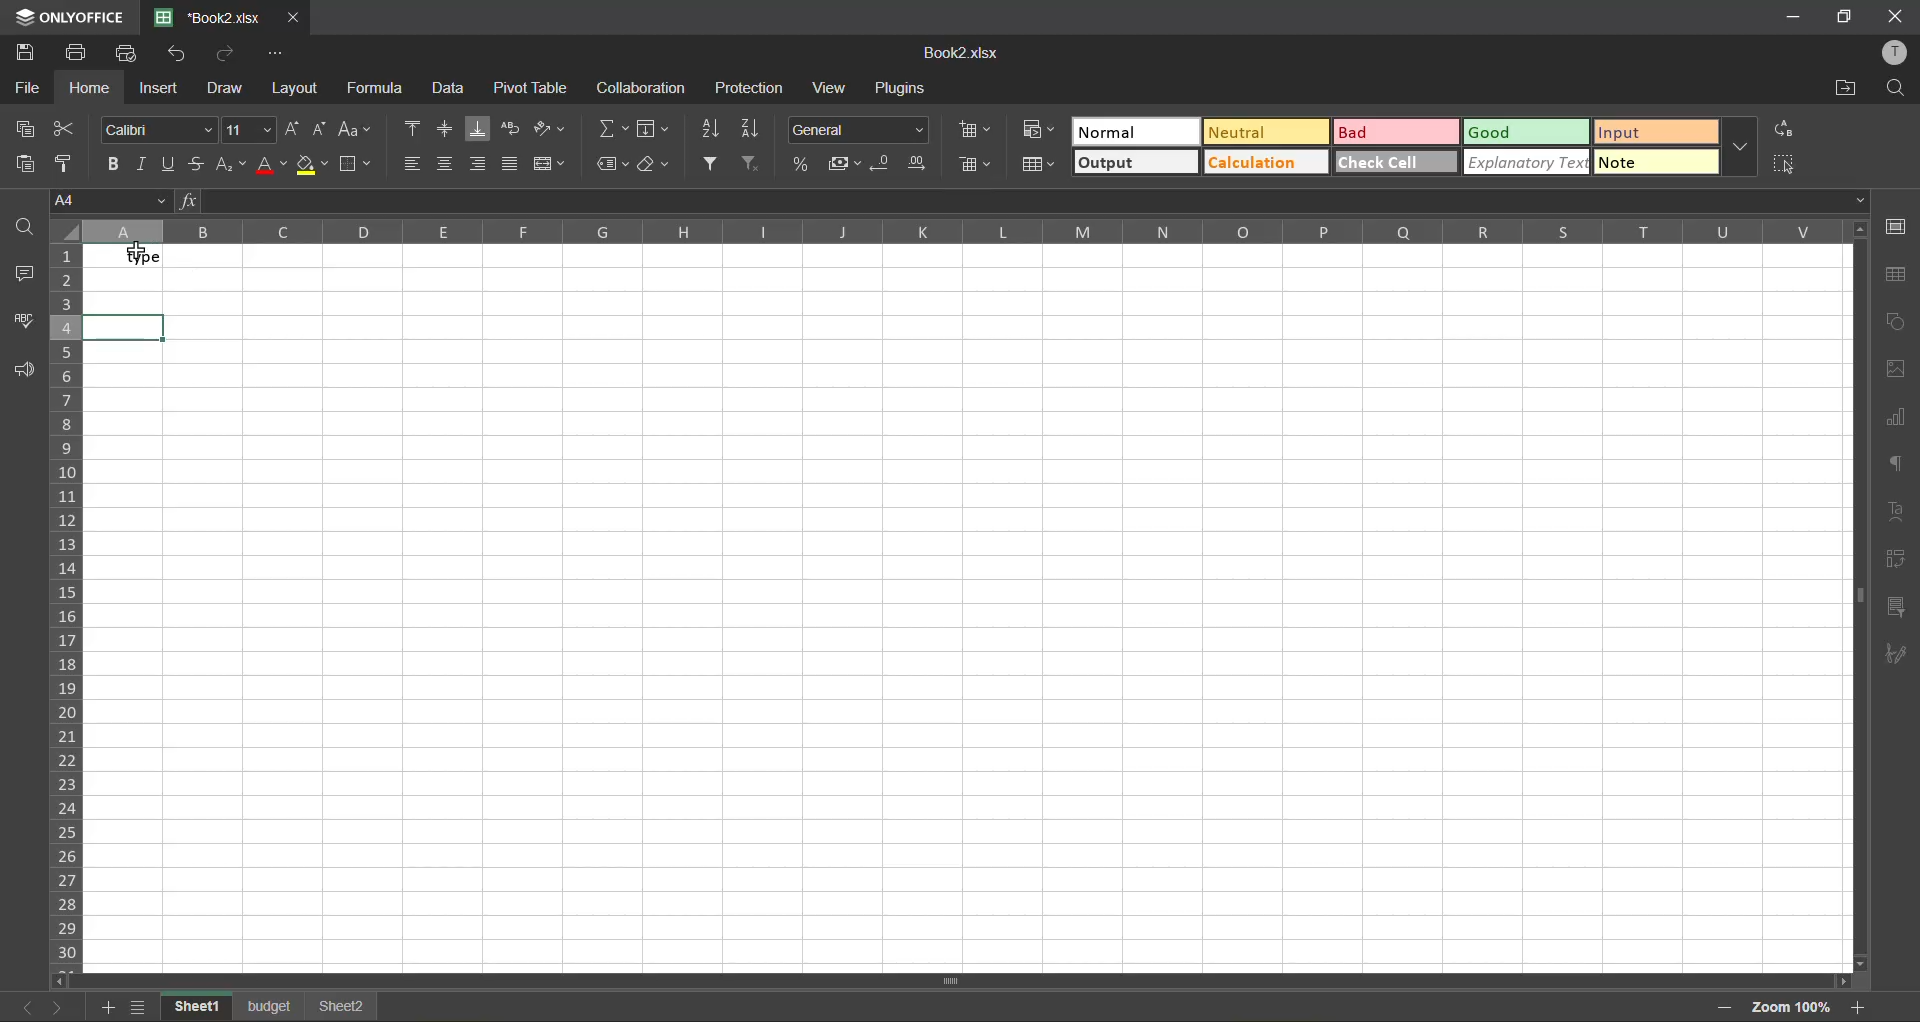  I want to click on layout, so click(298, 90).